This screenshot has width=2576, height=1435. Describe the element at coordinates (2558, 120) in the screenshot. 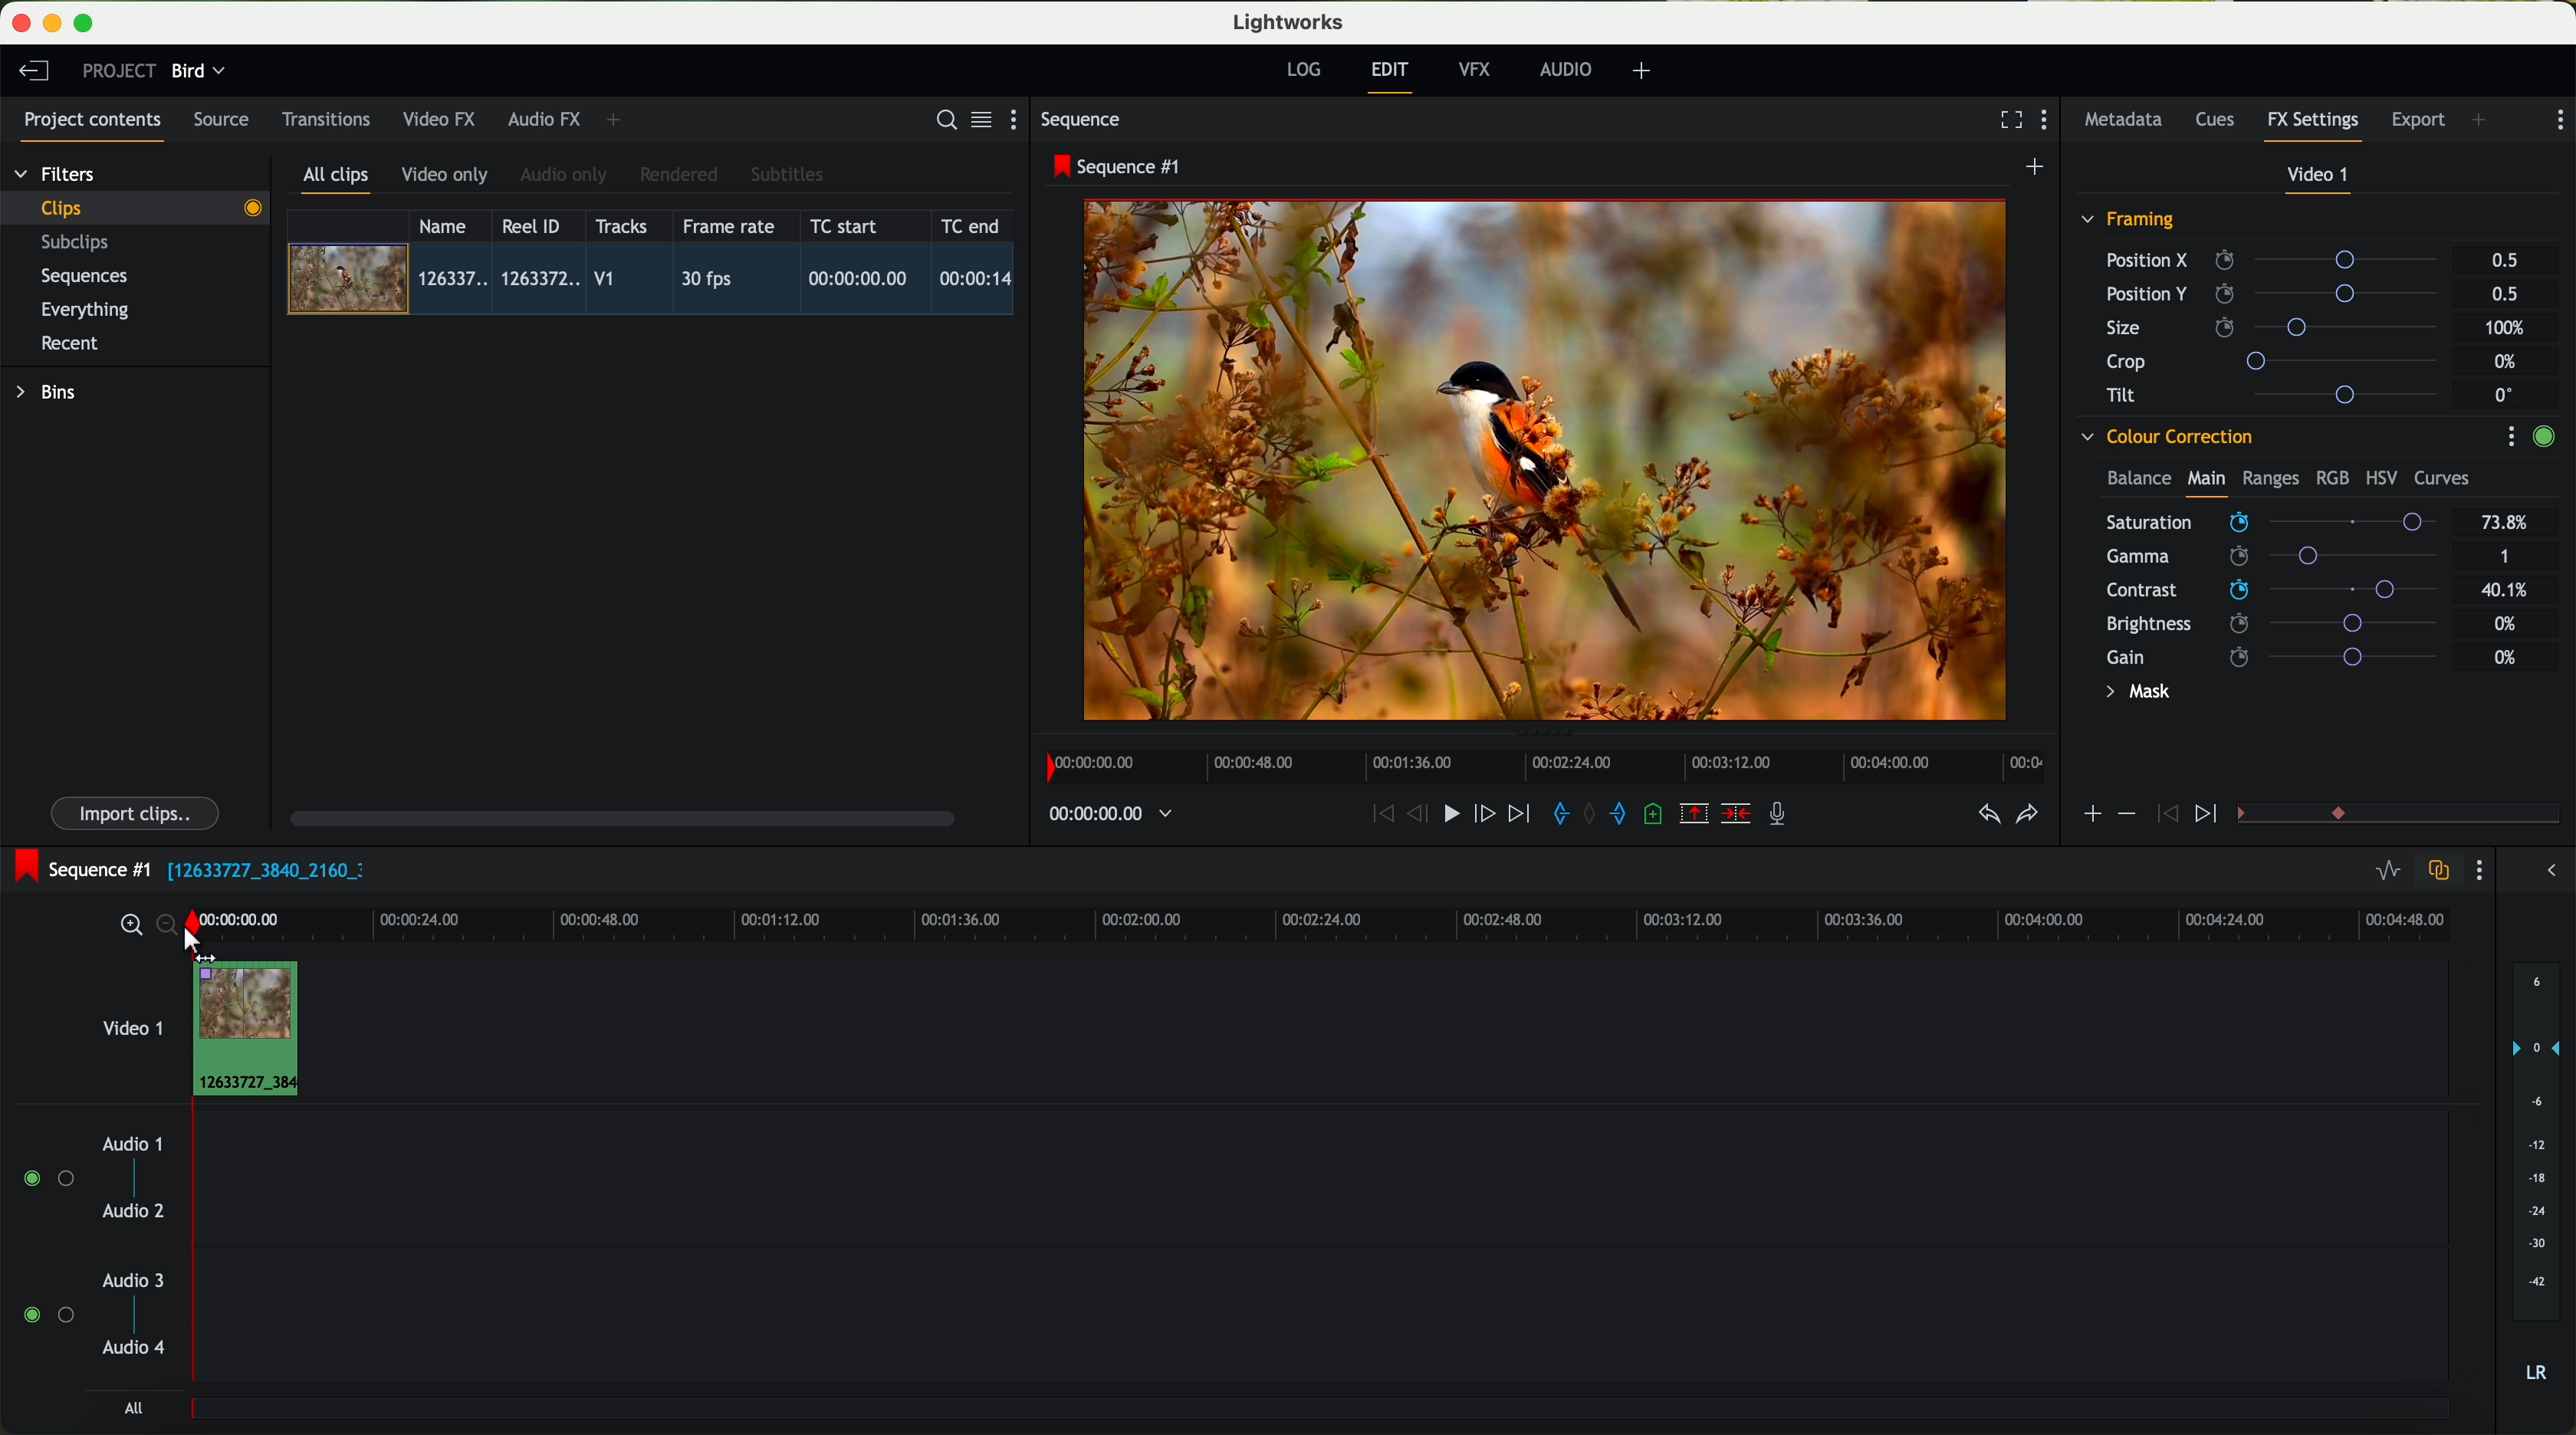

I see `show settings menu` at that location.